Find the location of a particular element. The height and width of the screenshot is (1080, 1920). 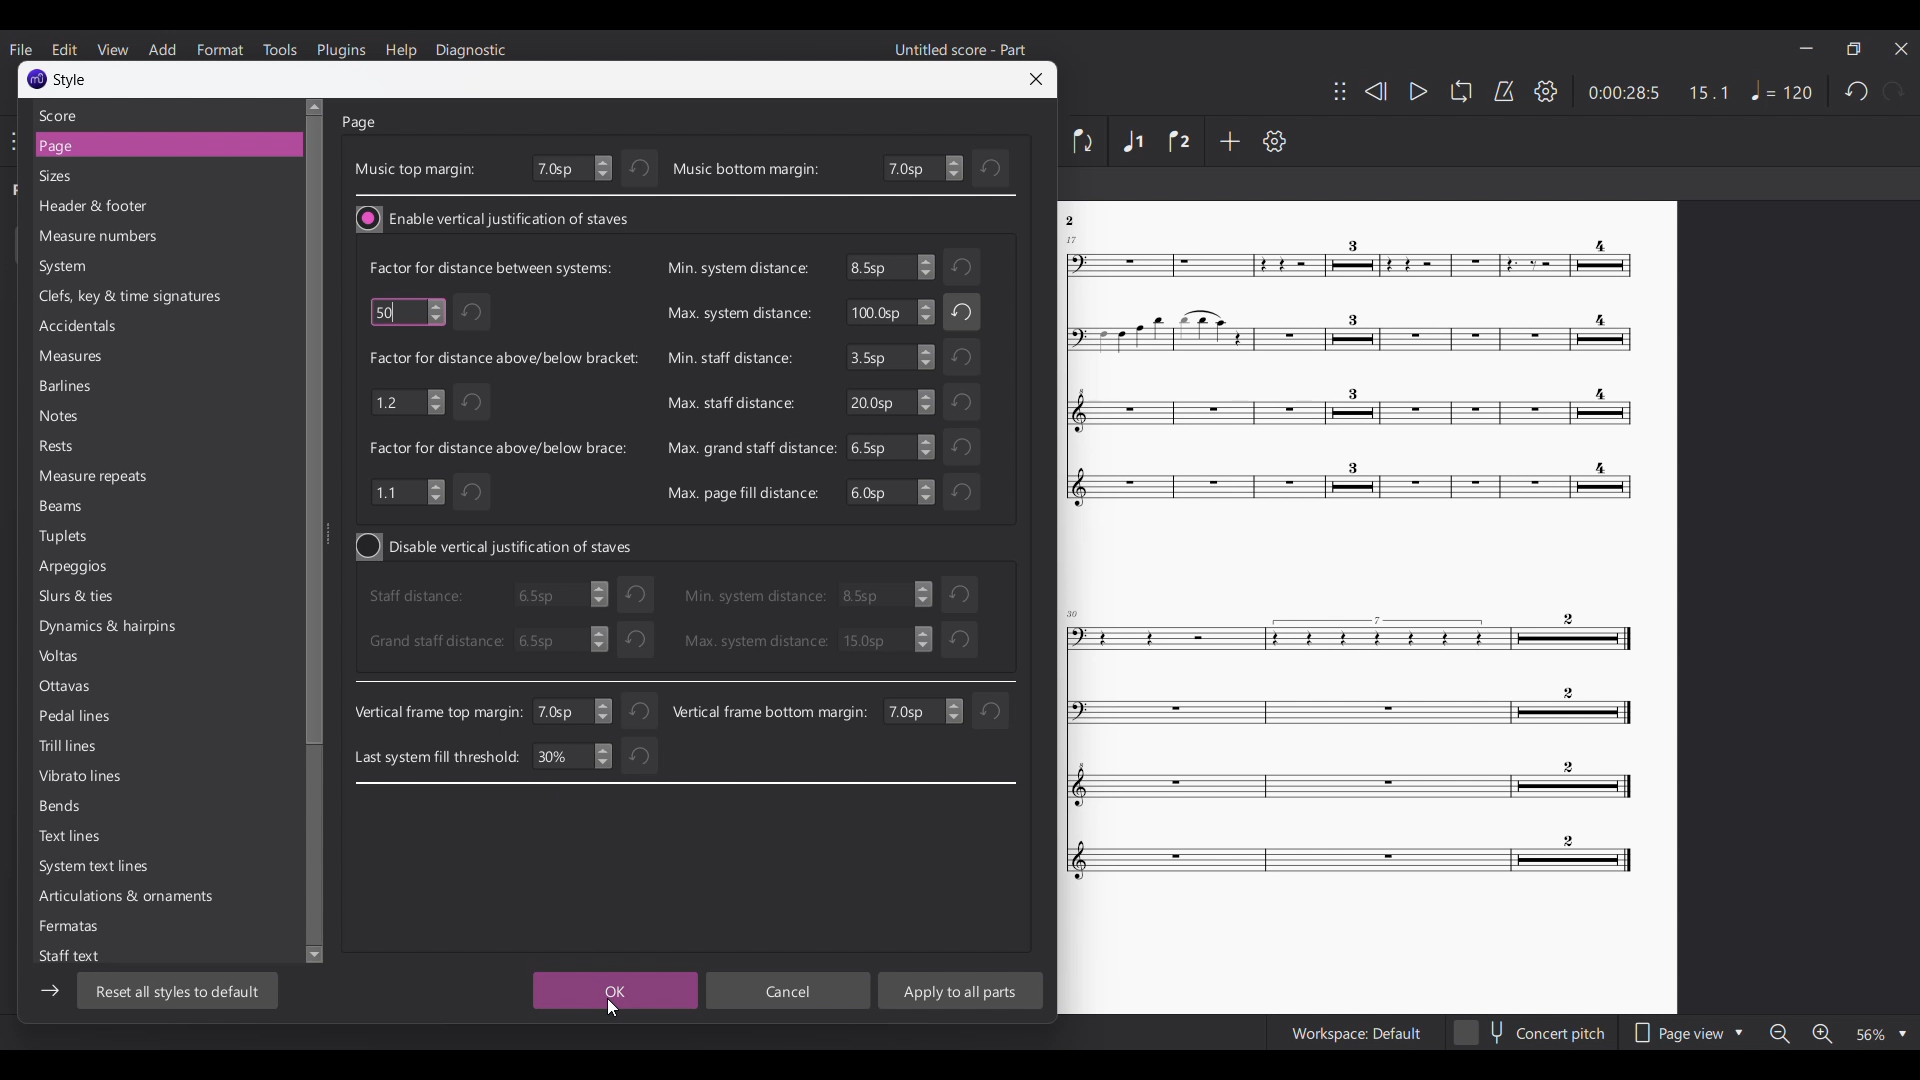

Show/Hide sidebar is located at coordinates (50, 991).